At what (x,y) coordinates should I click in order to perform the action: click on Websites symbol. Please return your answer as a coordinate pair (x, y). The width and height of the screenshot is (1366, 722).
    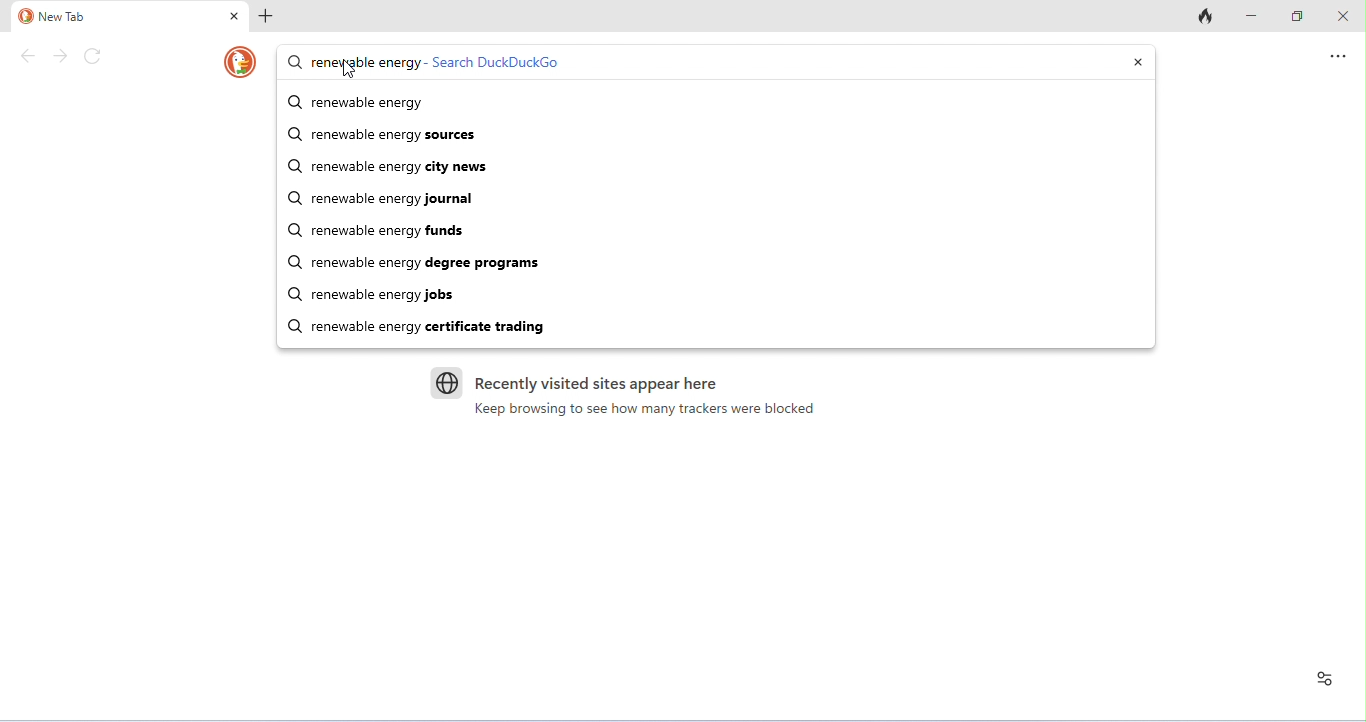
    Looking at the image, I should click on (447, 383).